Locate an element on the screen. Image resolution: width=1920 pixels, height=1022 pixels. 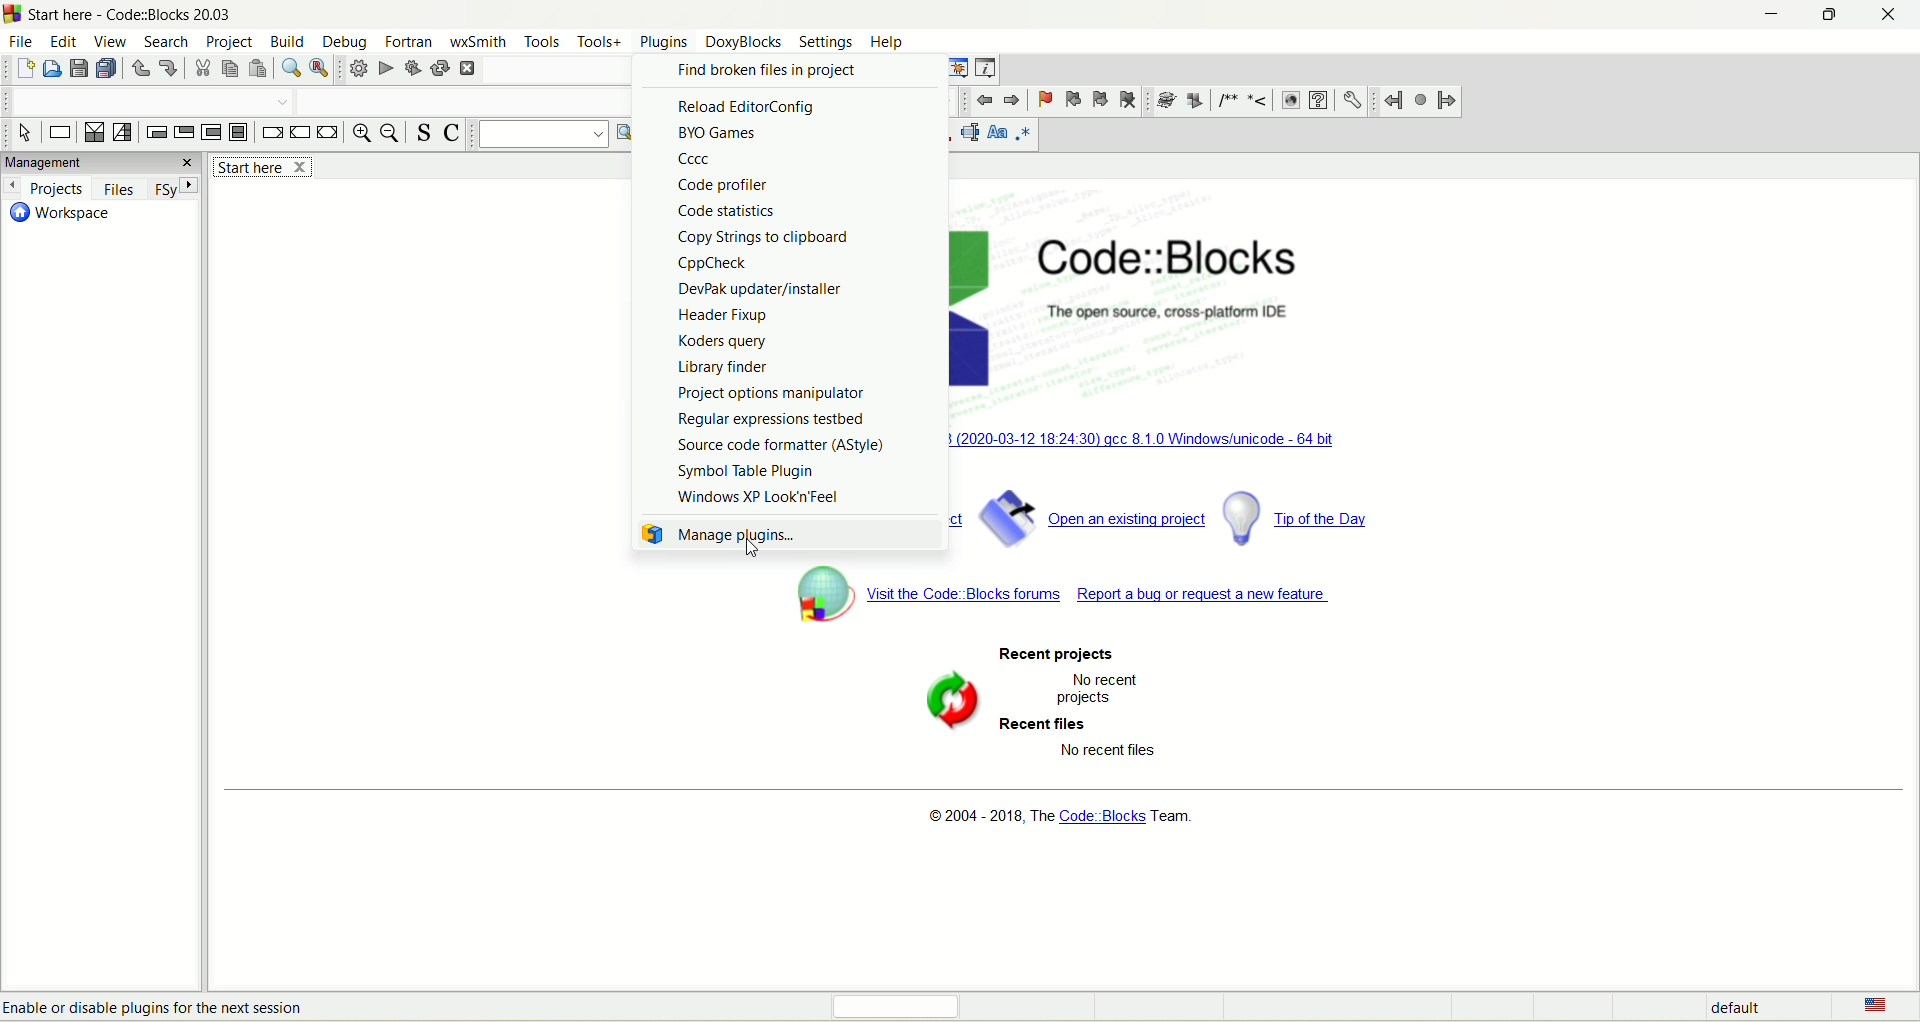
settings is located at coordinates (1351, 98).